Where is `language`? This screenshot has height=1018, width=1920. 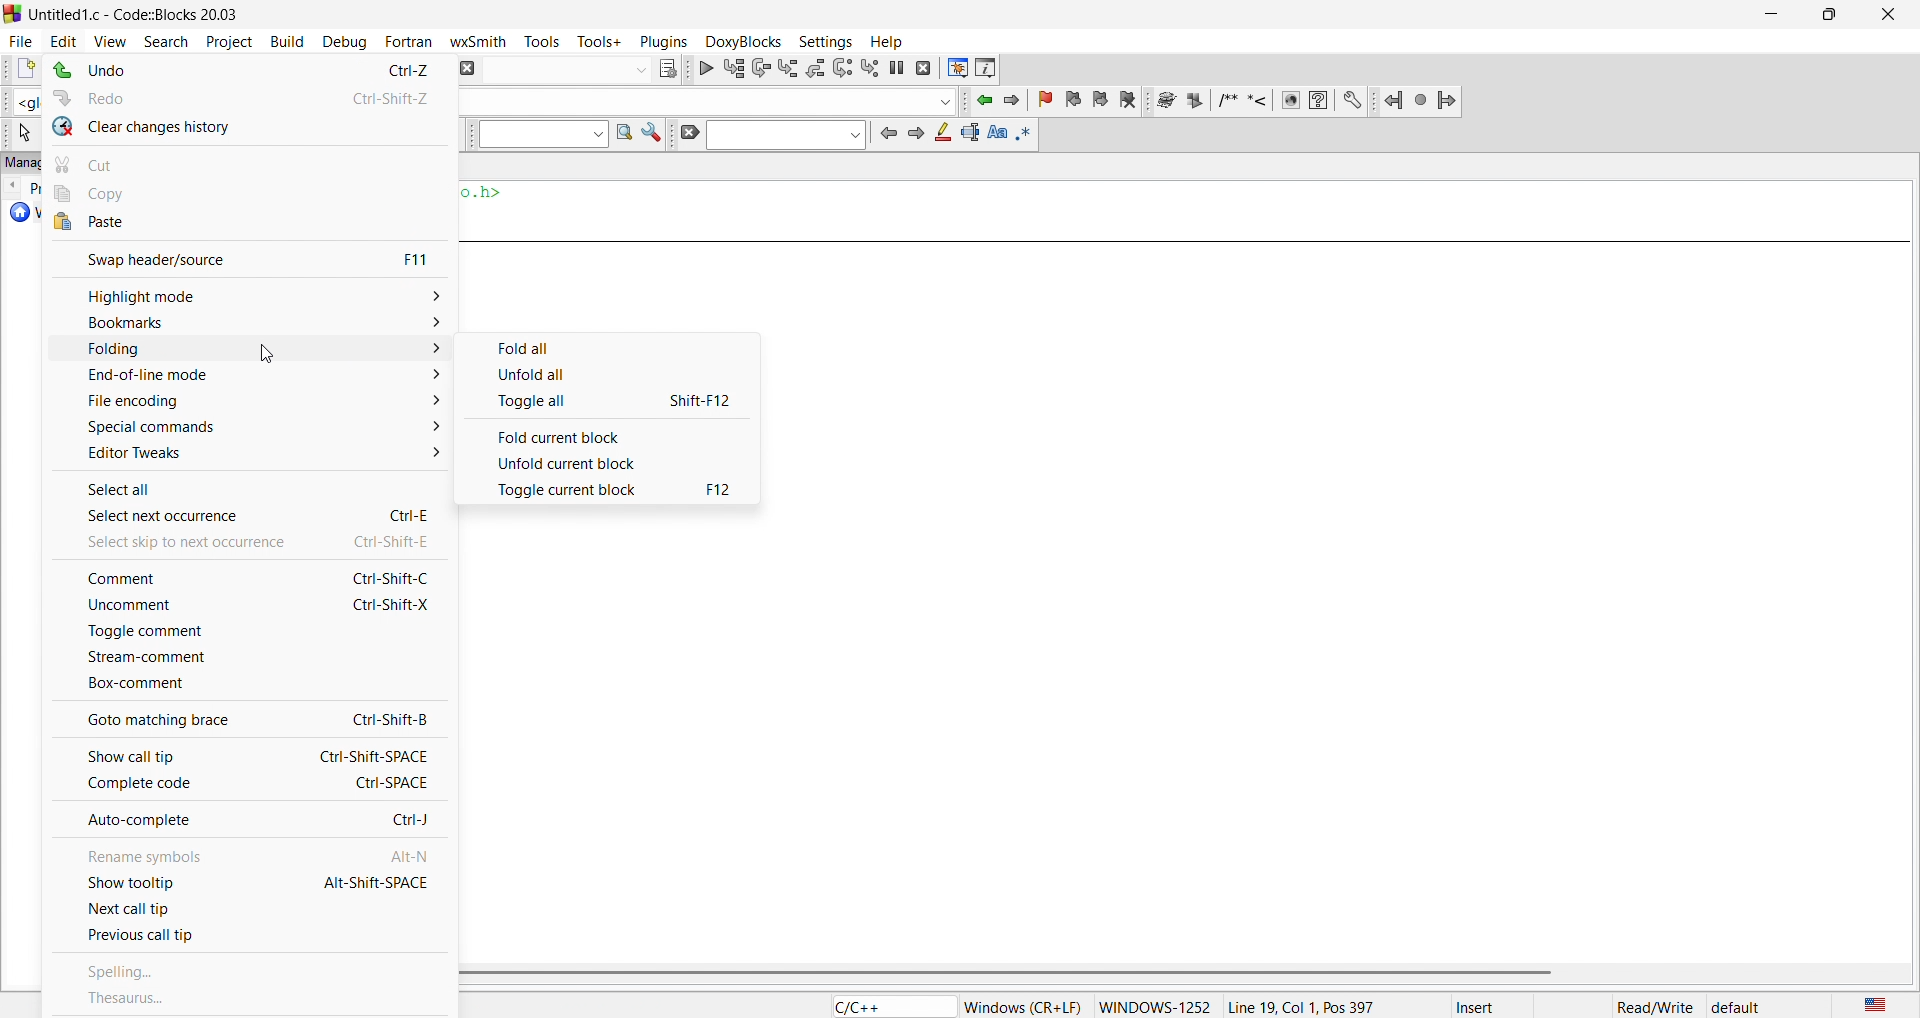 language is located at coordinates (888, 1006).